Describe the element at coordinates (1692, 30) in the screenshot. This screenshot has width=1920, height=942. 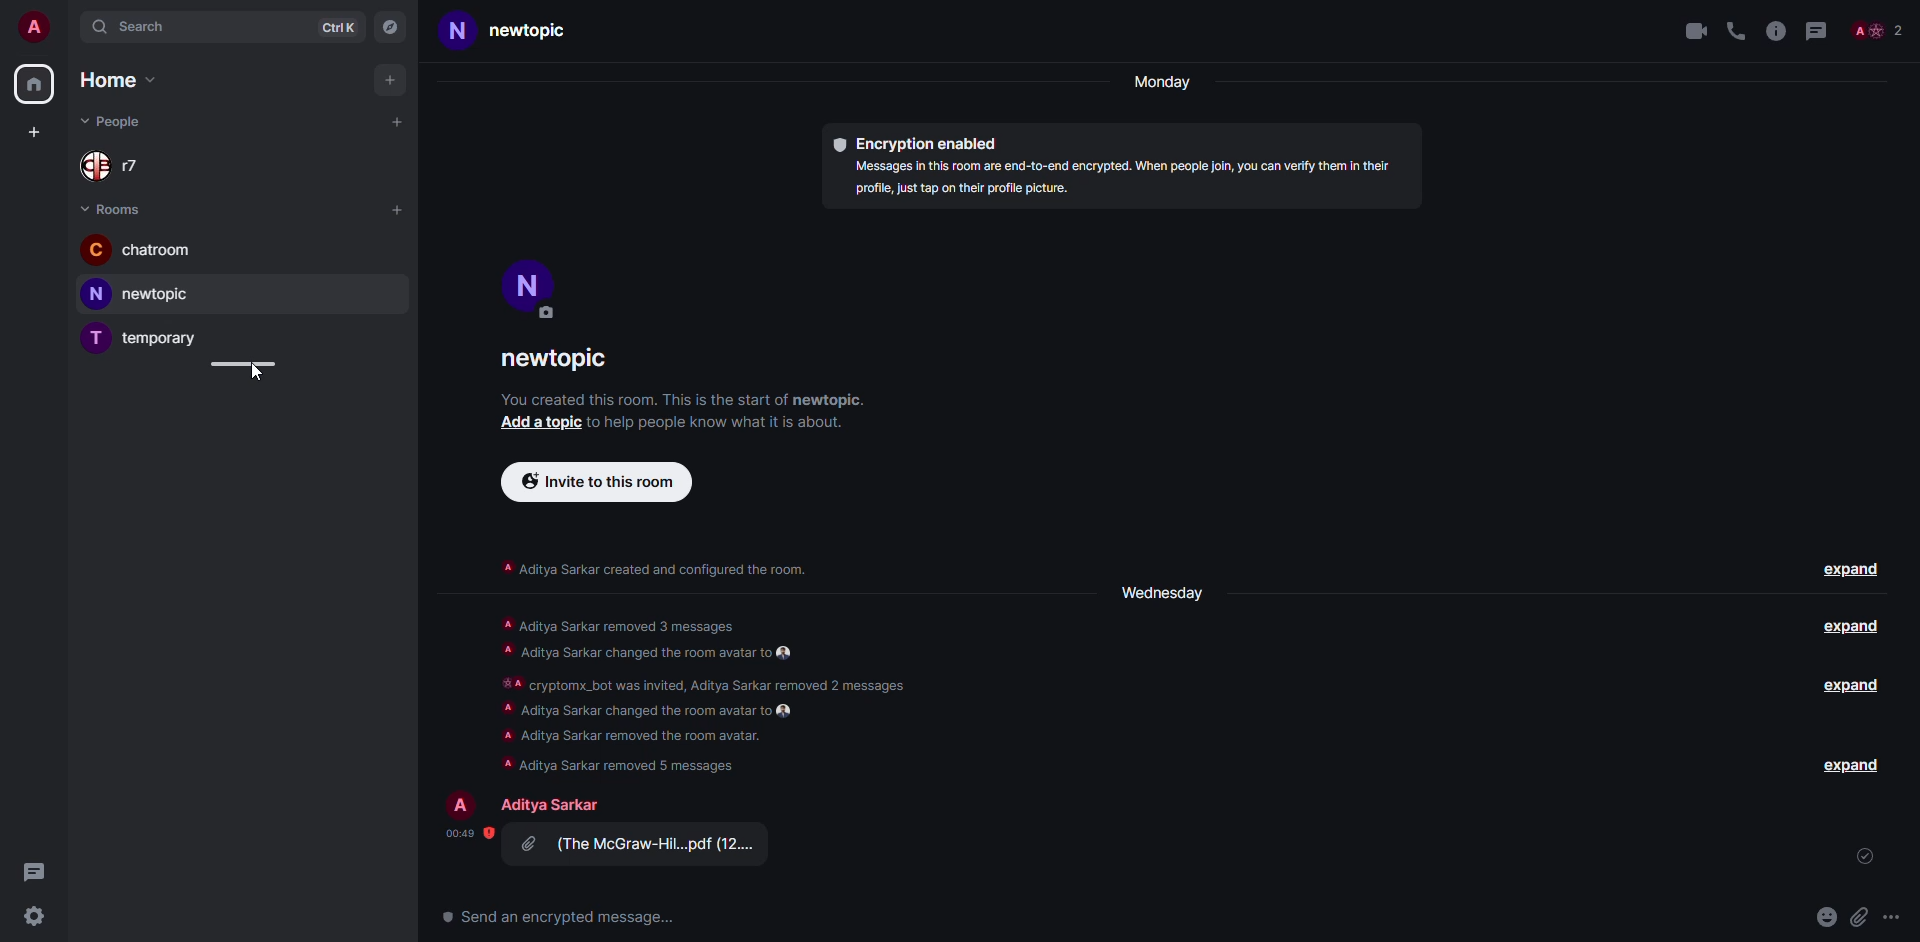
I see `video` at that location.